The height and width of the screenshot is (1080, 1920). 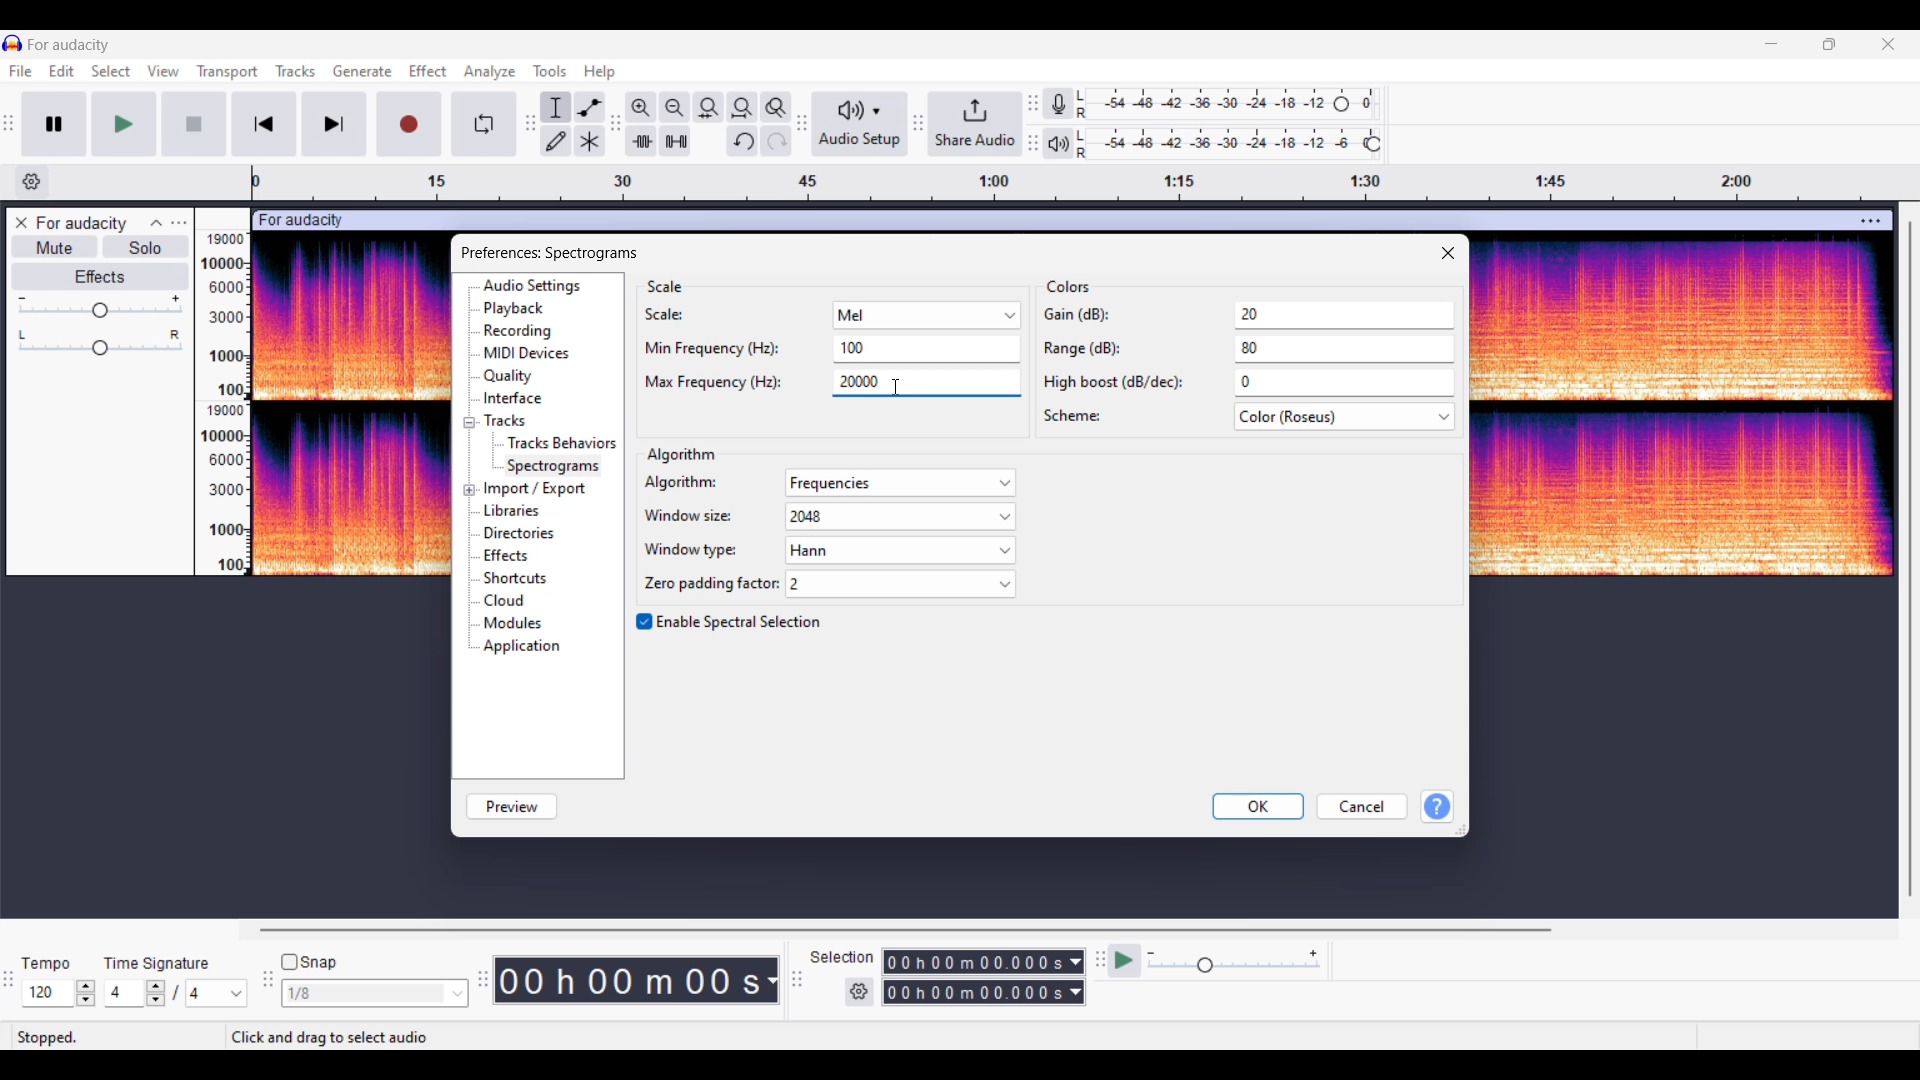 What do you see at coordinates (100, 343) in the screenshot?
I see `Pan slider` at bounding box center [100, 343].